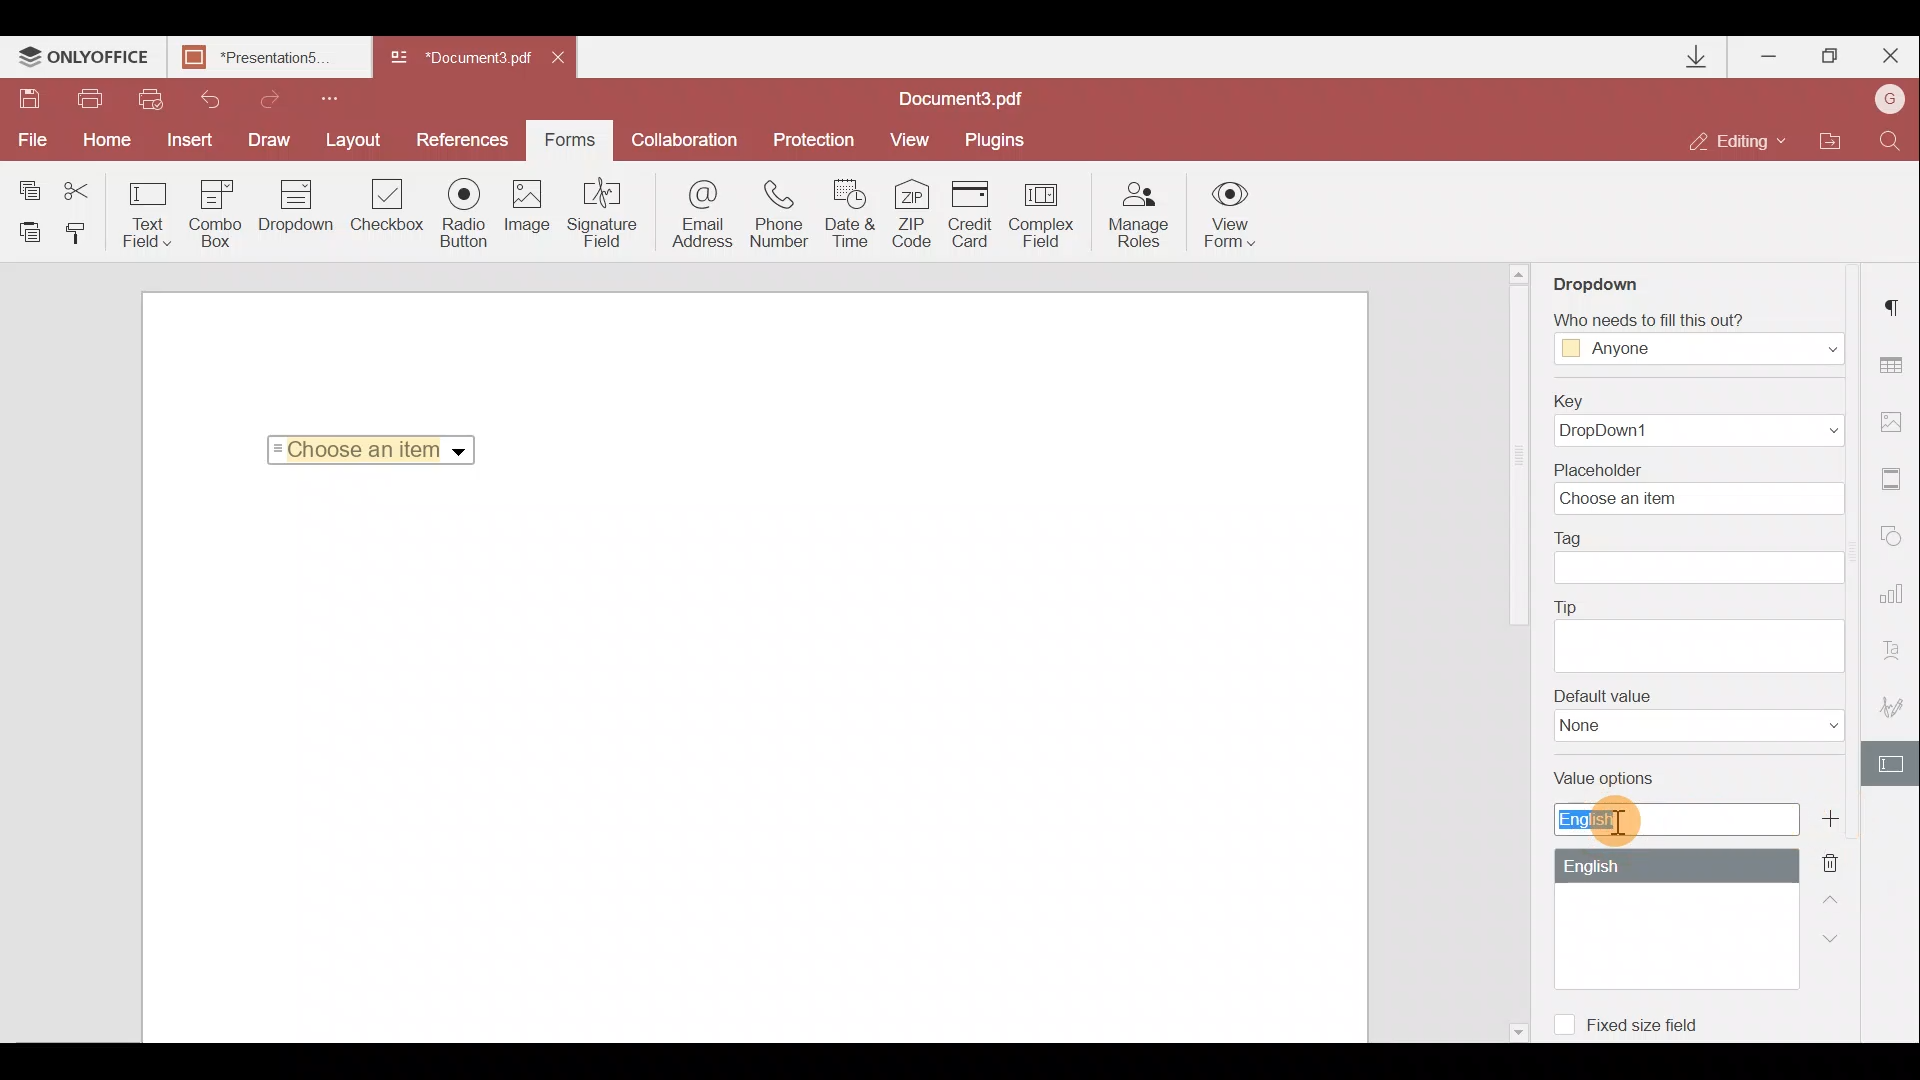 Image resolution: width=1920 pixels, height=1080 pixels. What do you see at coordinates (1837, 937) in the screenshot?
I see `Down` at bounding box center [1837, 937].